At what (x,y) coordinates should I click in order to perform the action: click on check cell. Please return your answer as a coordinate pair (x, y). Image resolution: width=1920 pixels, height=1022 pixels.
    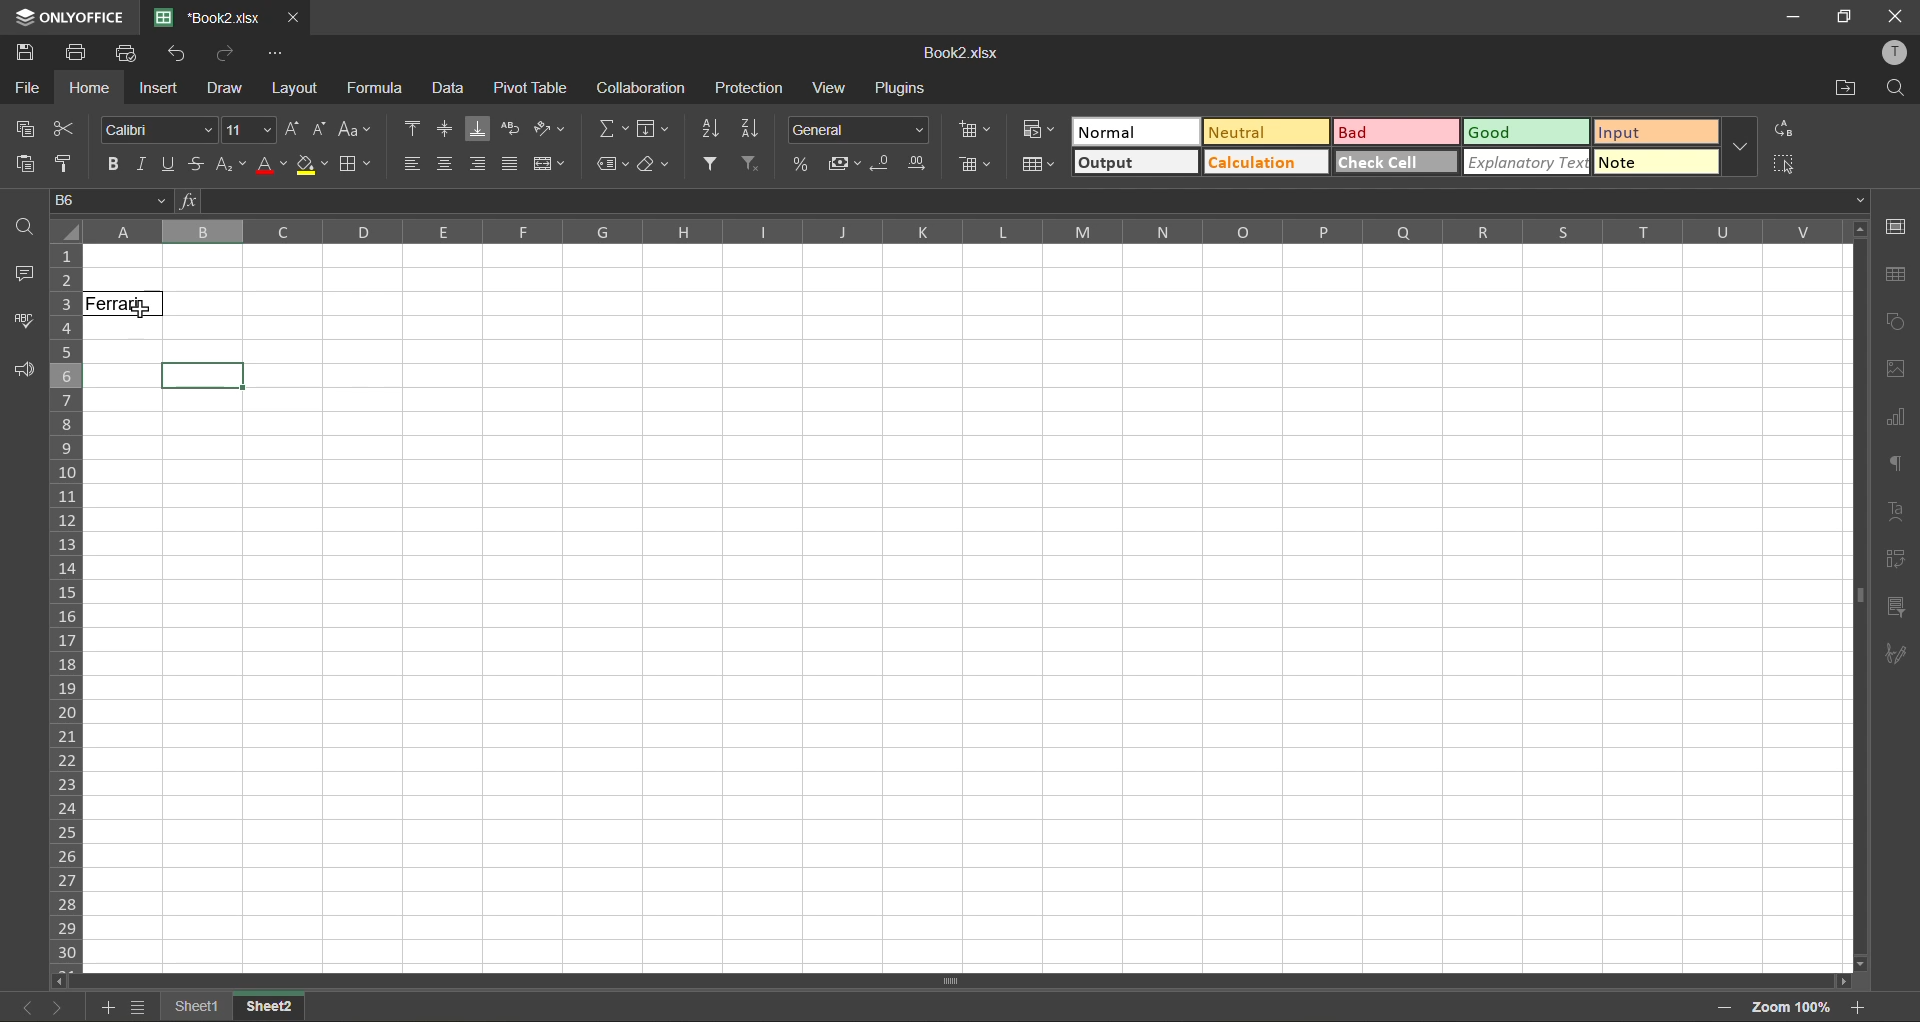
    Looking at the image, I should click on (1397, 161).